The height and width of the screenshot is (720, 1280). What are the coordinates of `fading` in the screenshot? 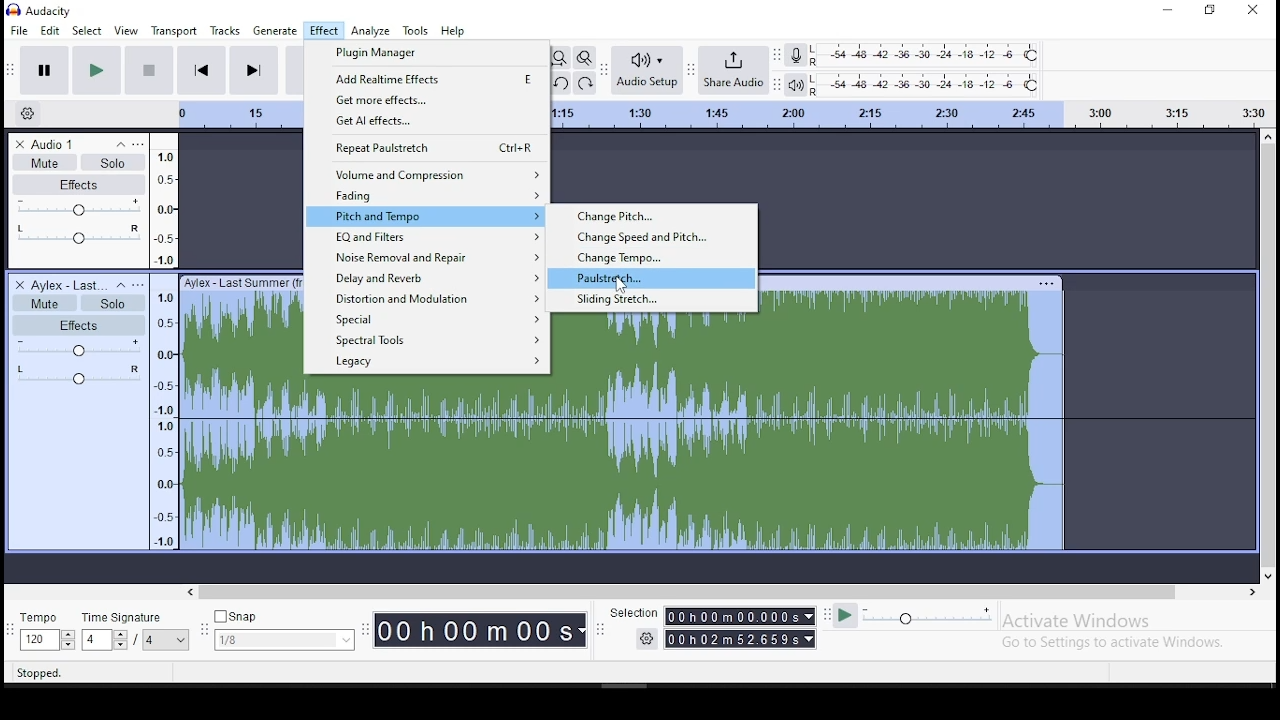 It's located at (426, 196).